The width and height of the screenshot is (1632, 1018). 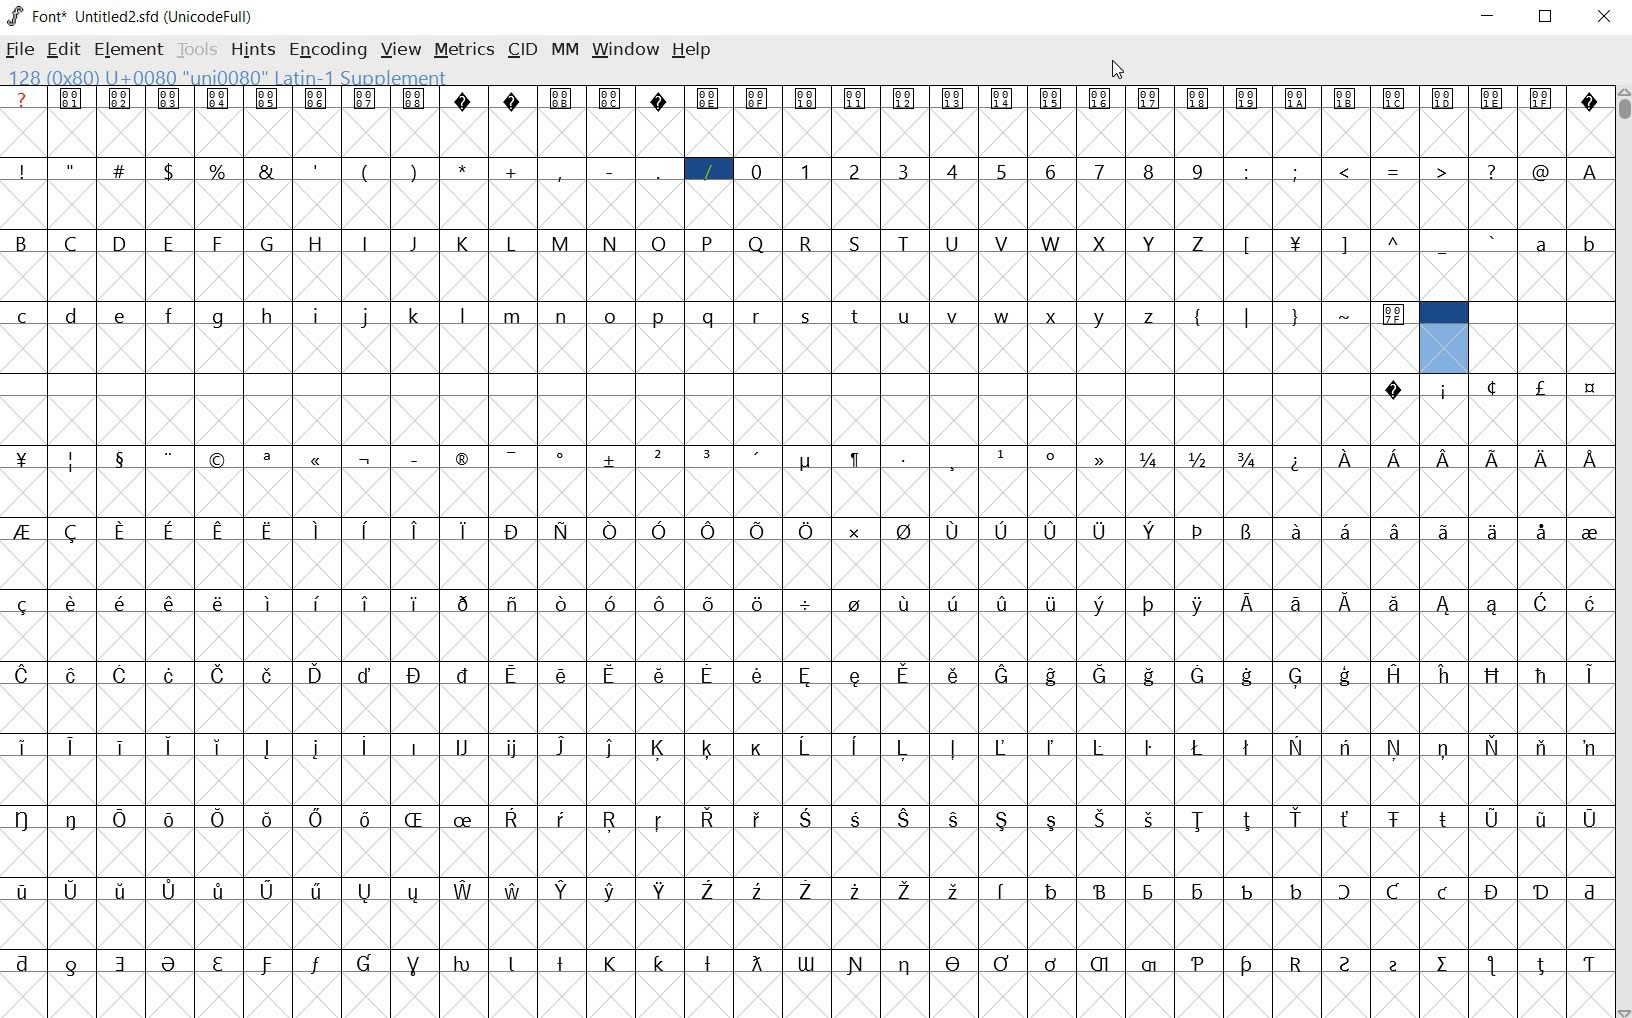 What do you see at coordinates (317, 97) in the screenshot?
I see `Symbol` at bounding box center [317, 97].